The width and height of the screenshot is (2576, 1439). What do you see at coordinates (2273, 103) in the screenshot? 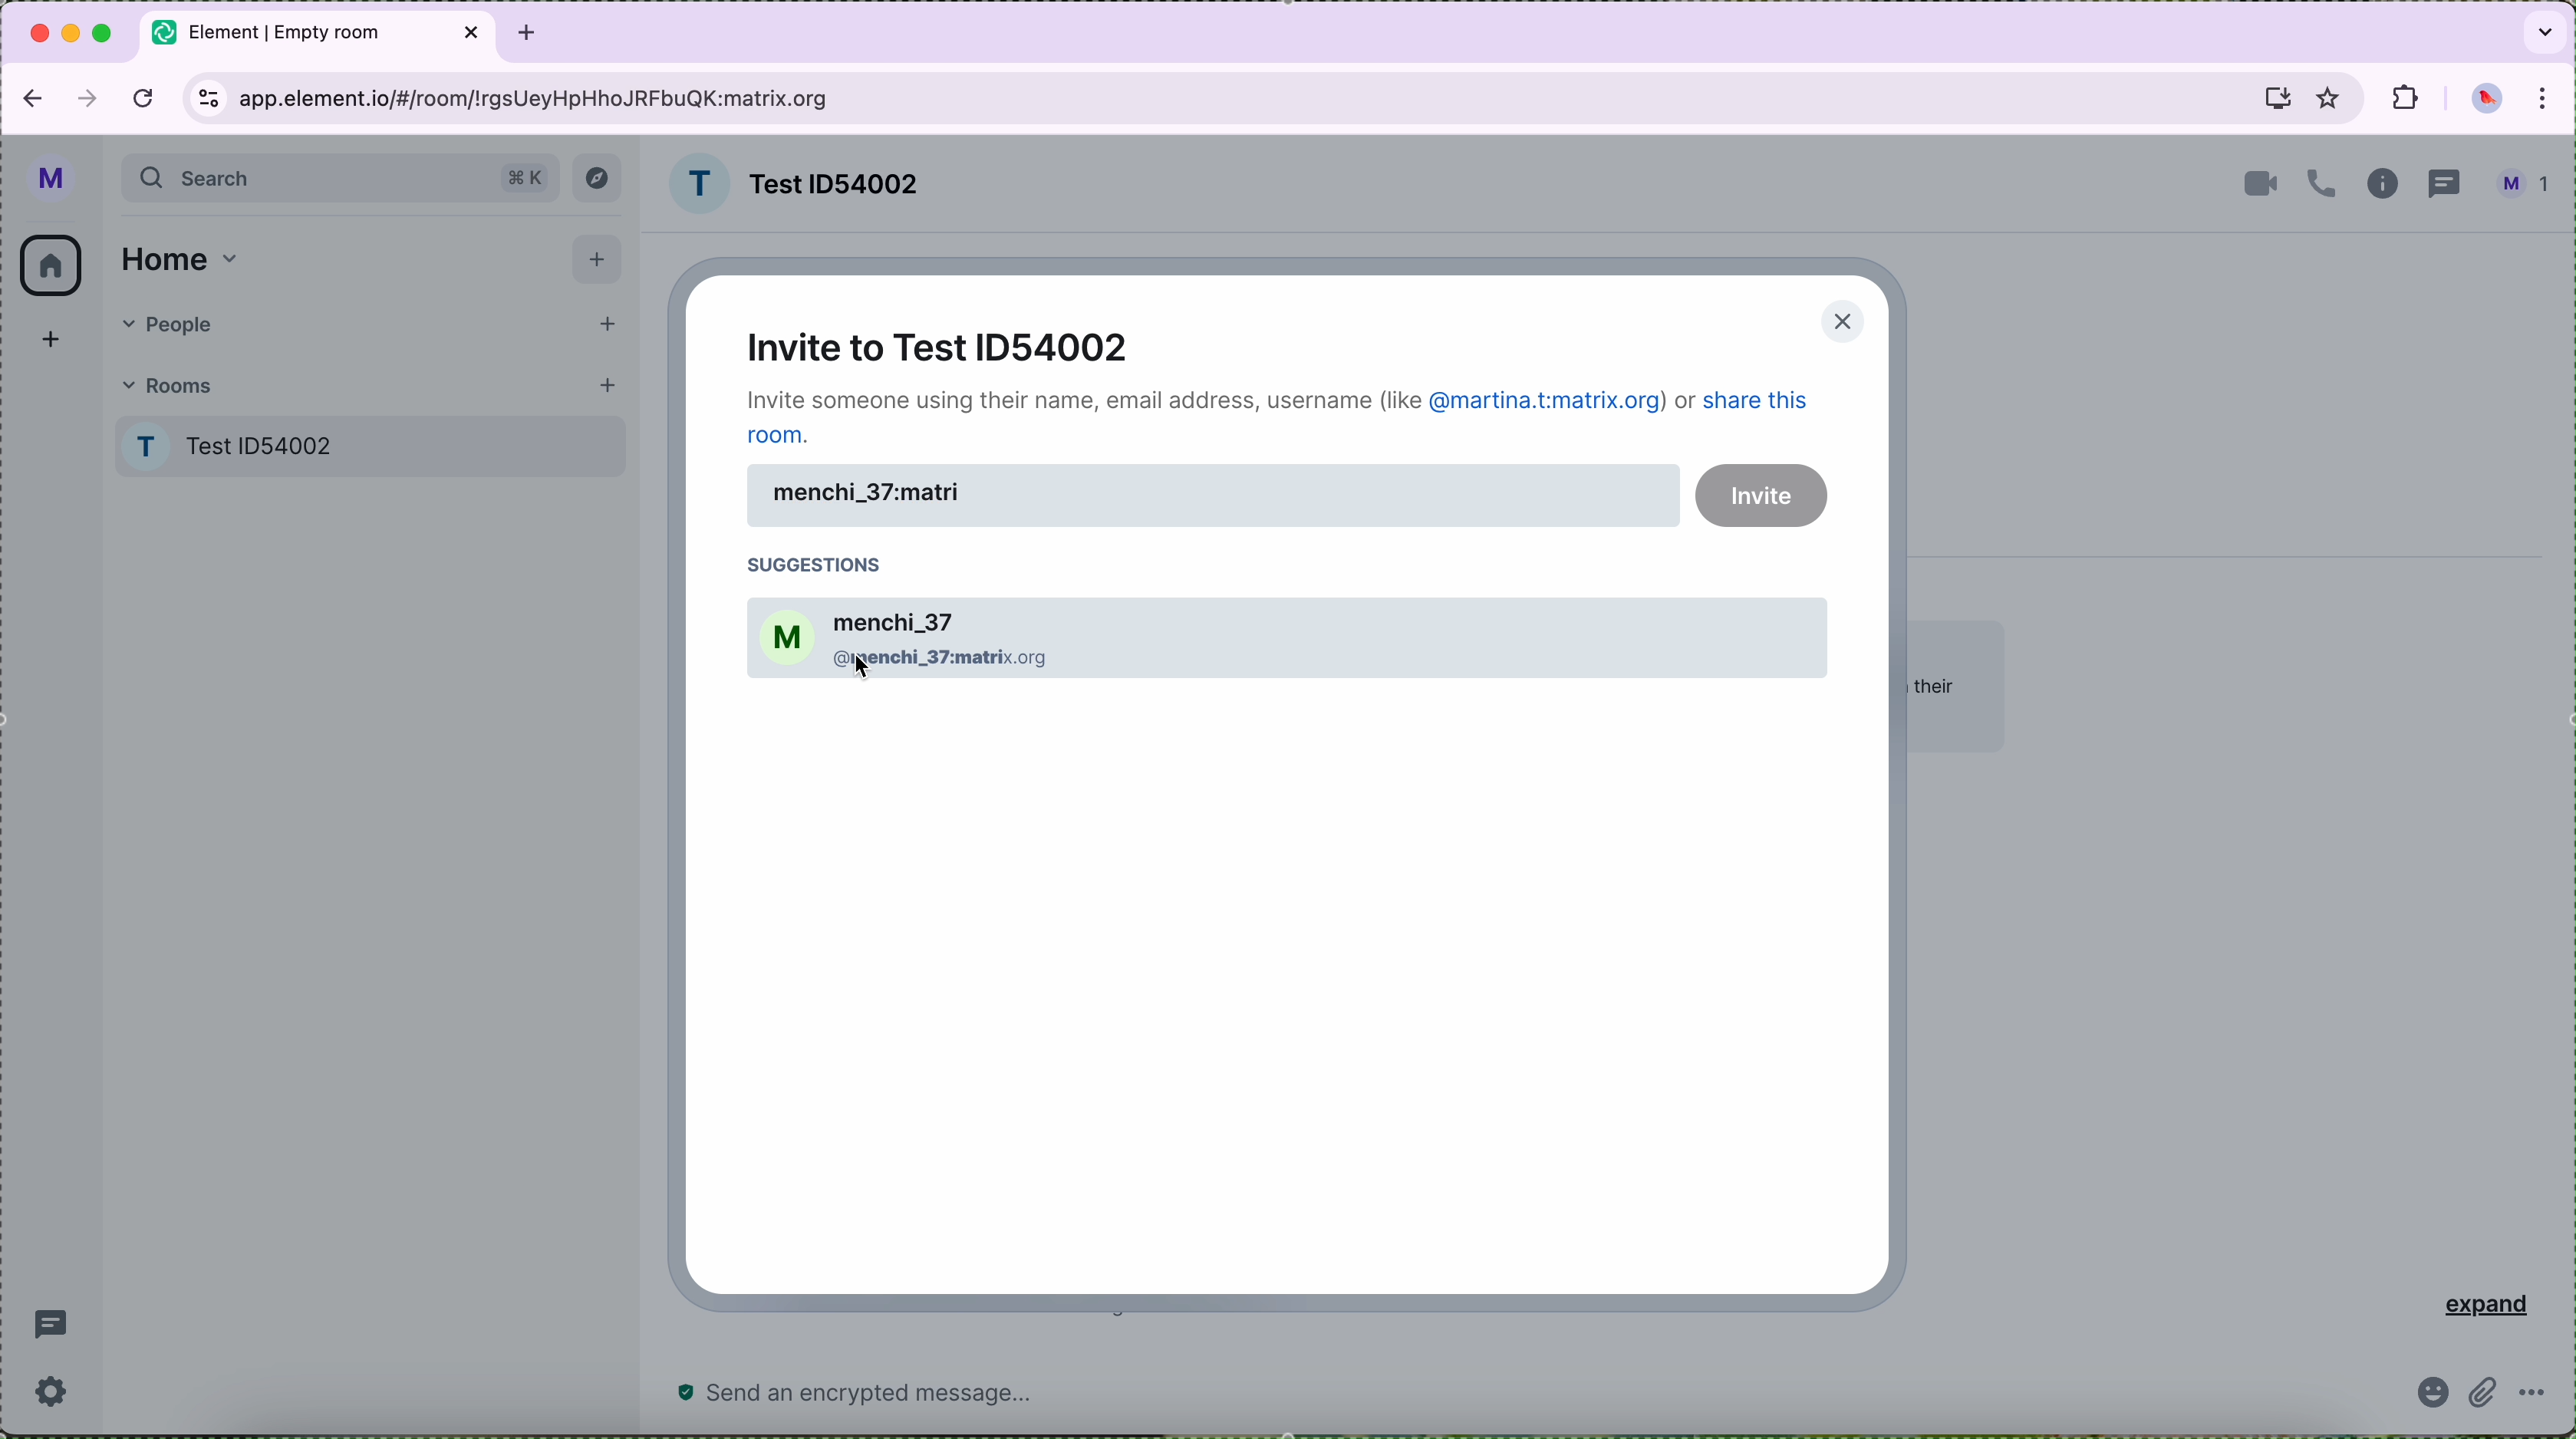
I see `screen` at bounding box center [2273, 103].